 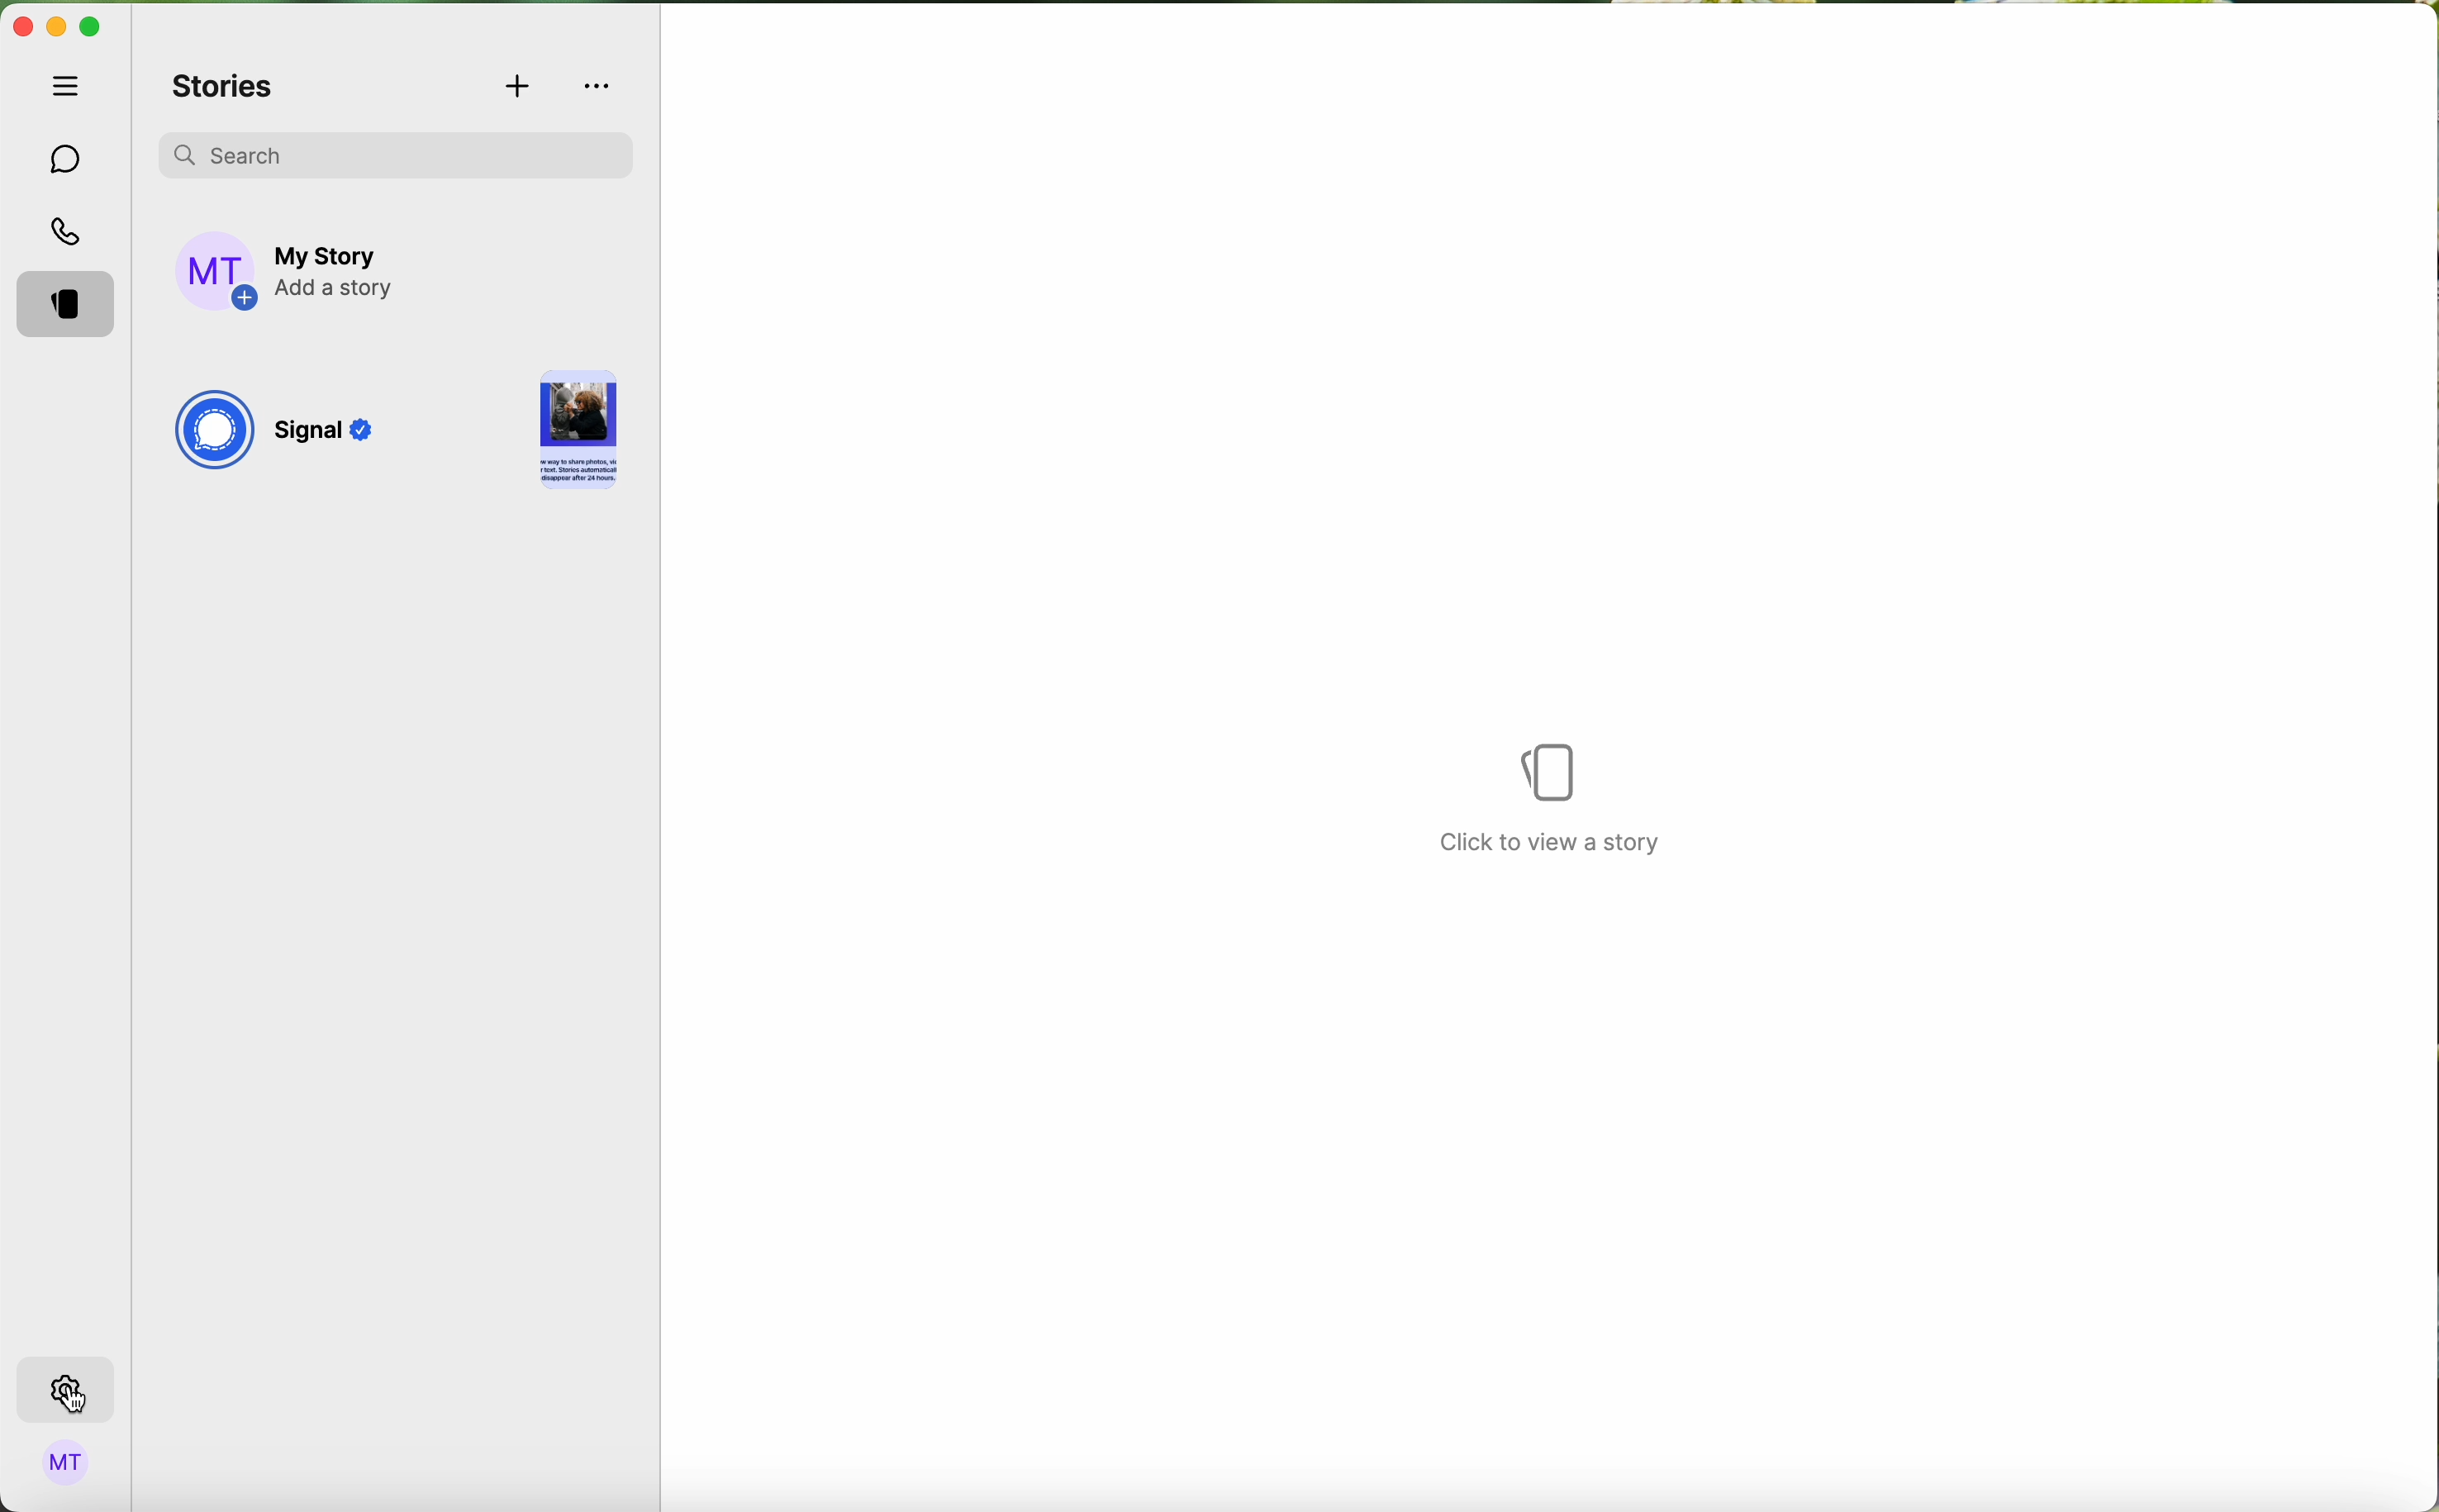 What do you see at coordinates (71, 306) in the screenshot?
I see `stories` at bounding box center [71, 306].